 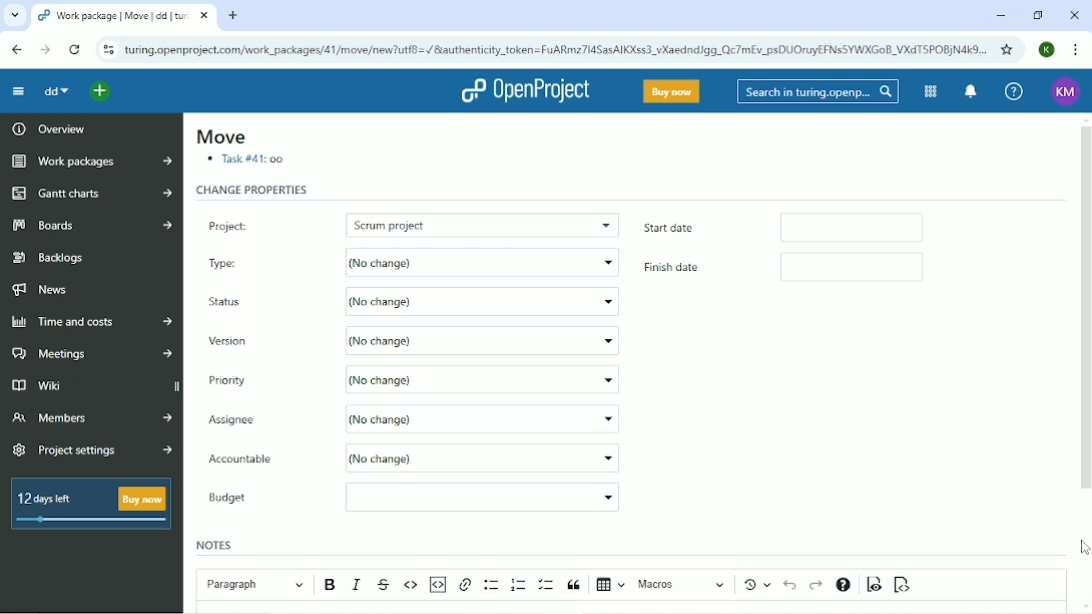 I want to click on Empty box, so click(x=482, y=496).